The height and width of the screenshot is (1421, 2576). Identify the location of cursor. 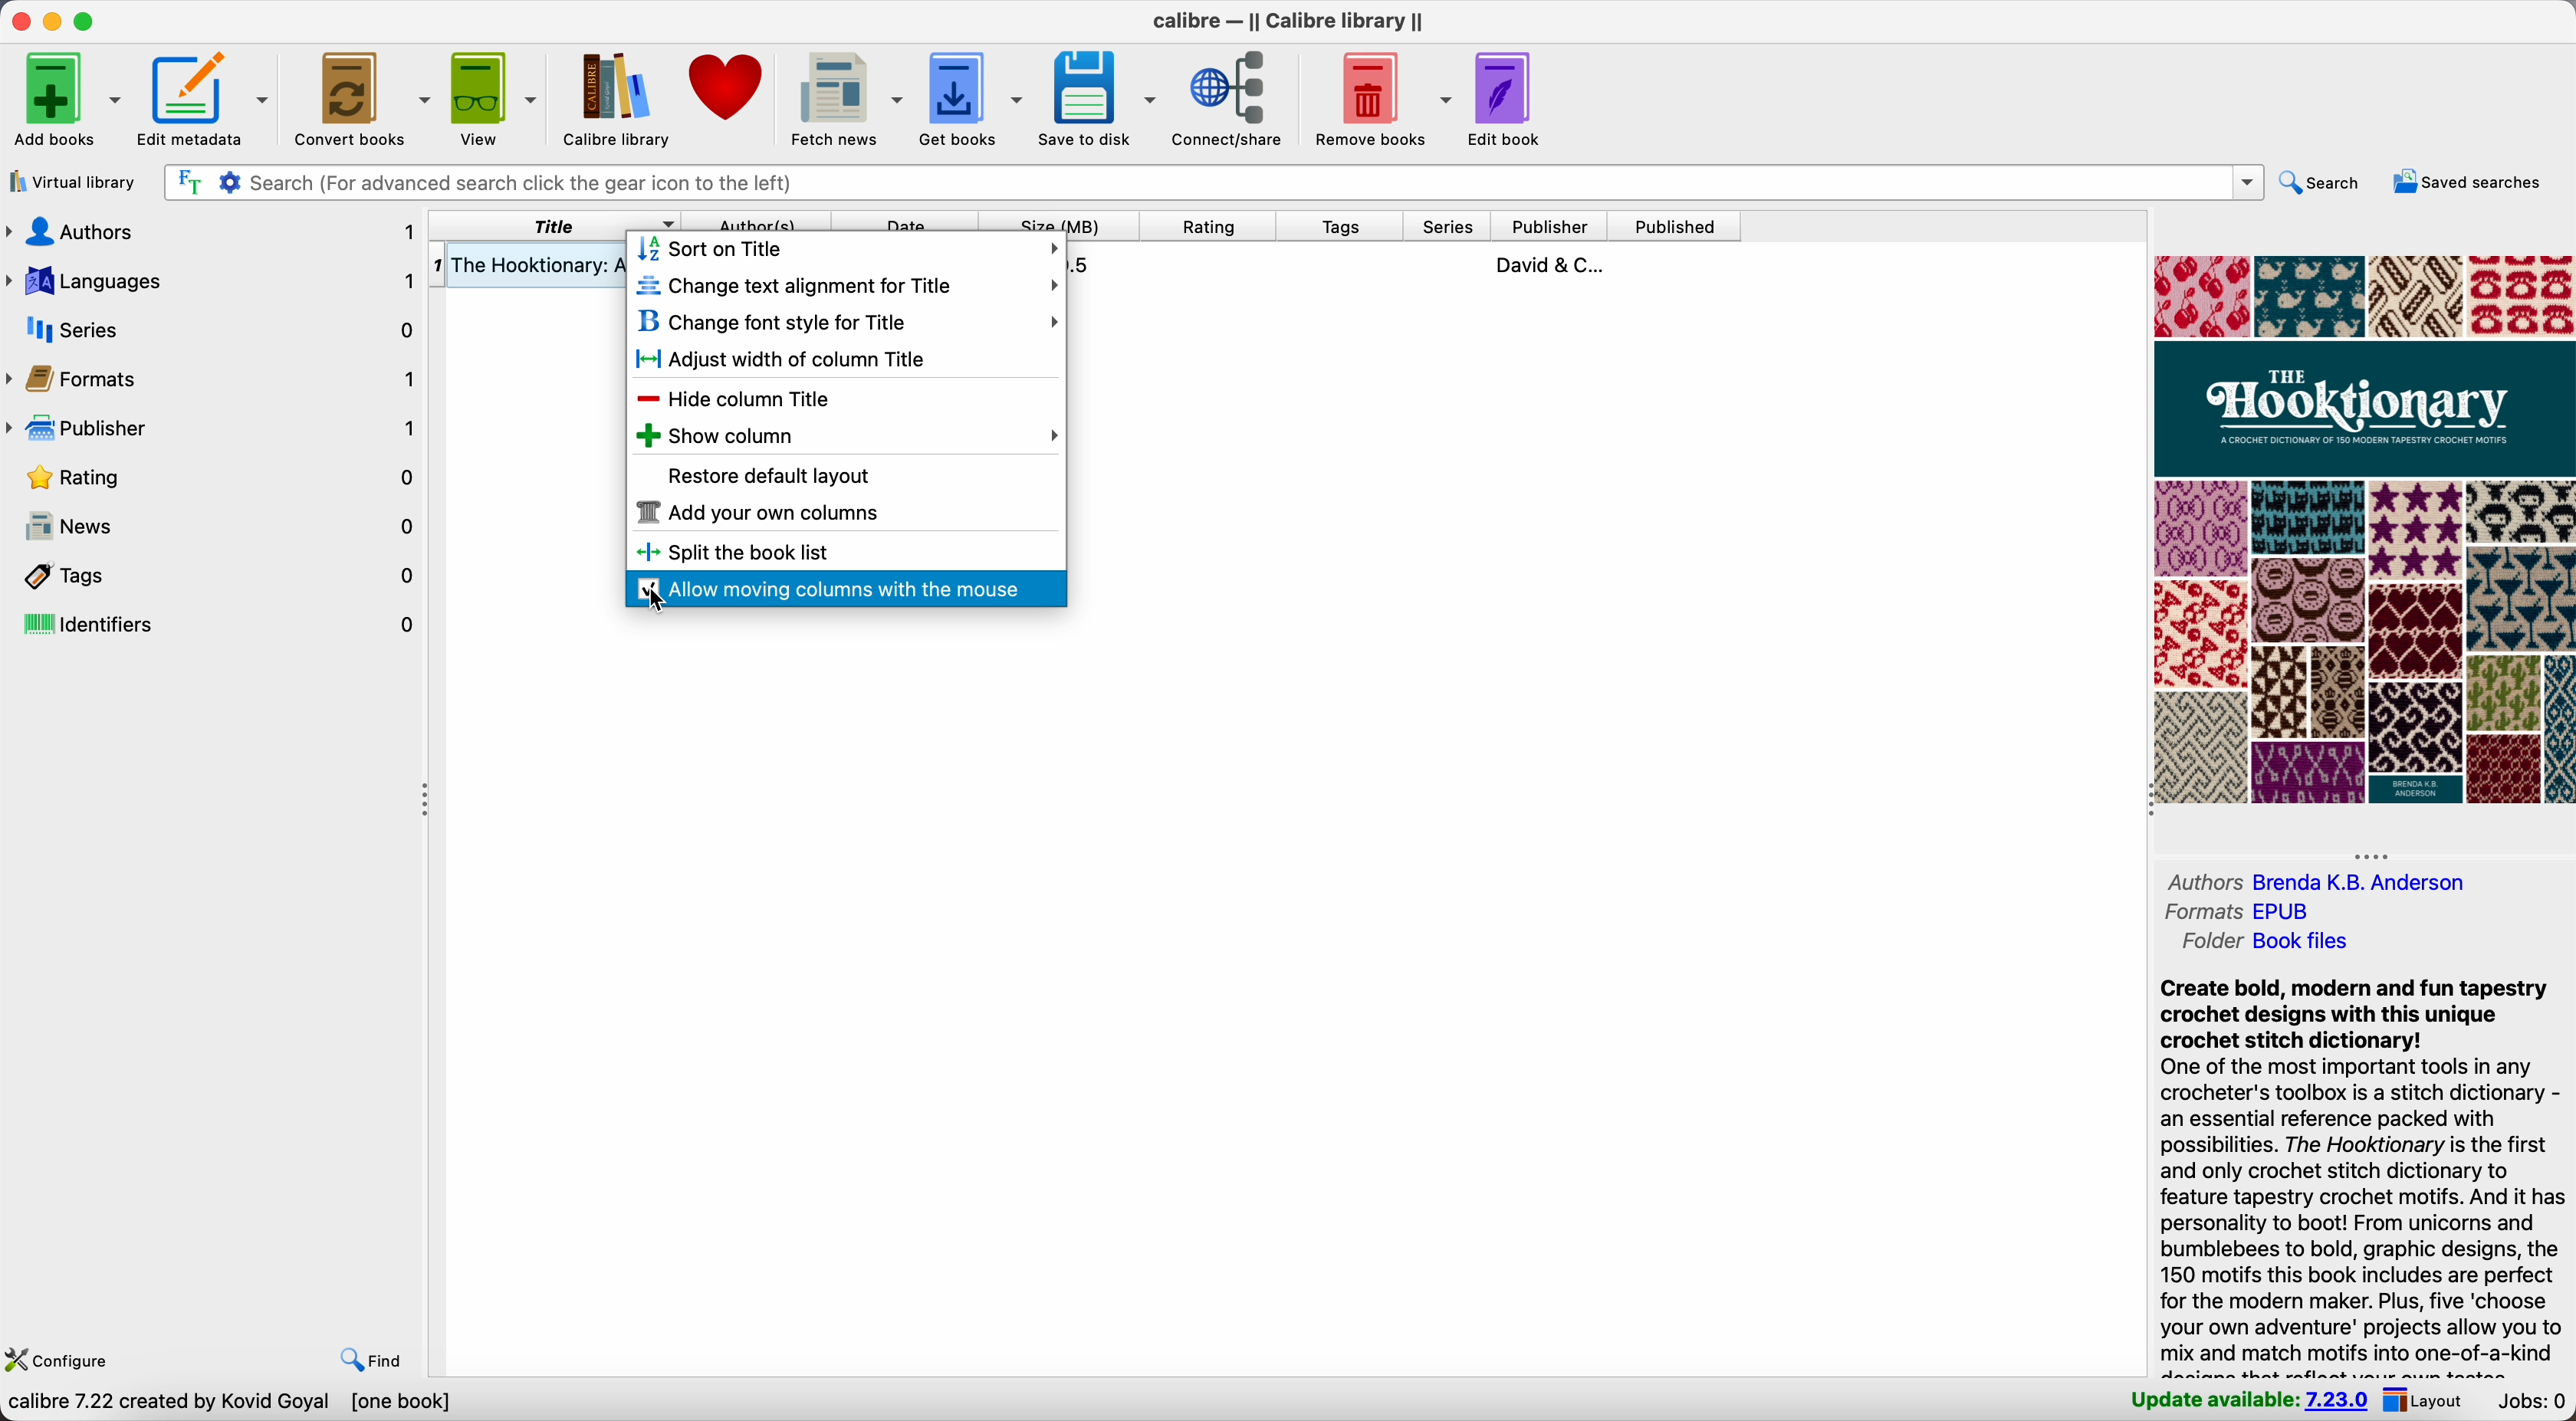
(658, 601).